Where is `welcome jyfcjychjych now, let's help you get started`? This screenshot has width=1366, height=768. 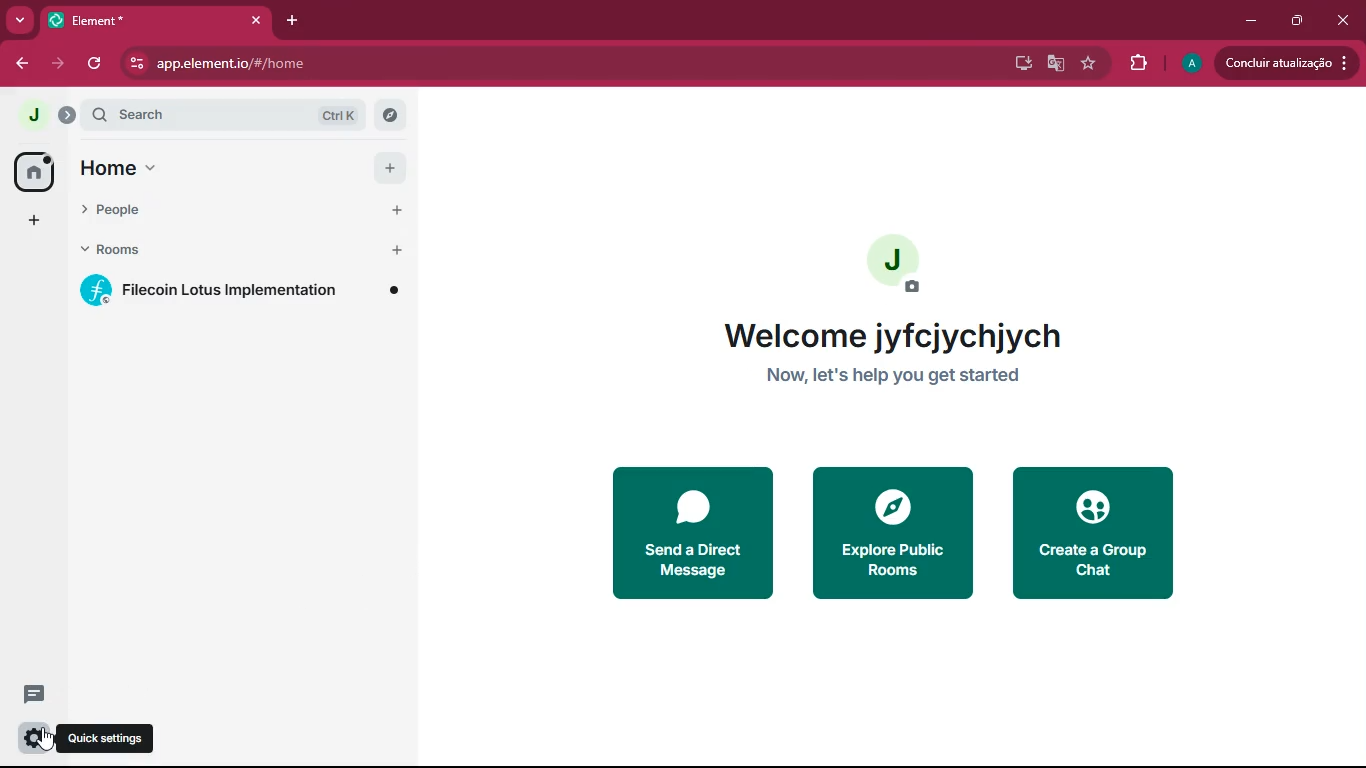 welcome jyfcjychjych now, let's help you get started is located at coordinates (890, 358).